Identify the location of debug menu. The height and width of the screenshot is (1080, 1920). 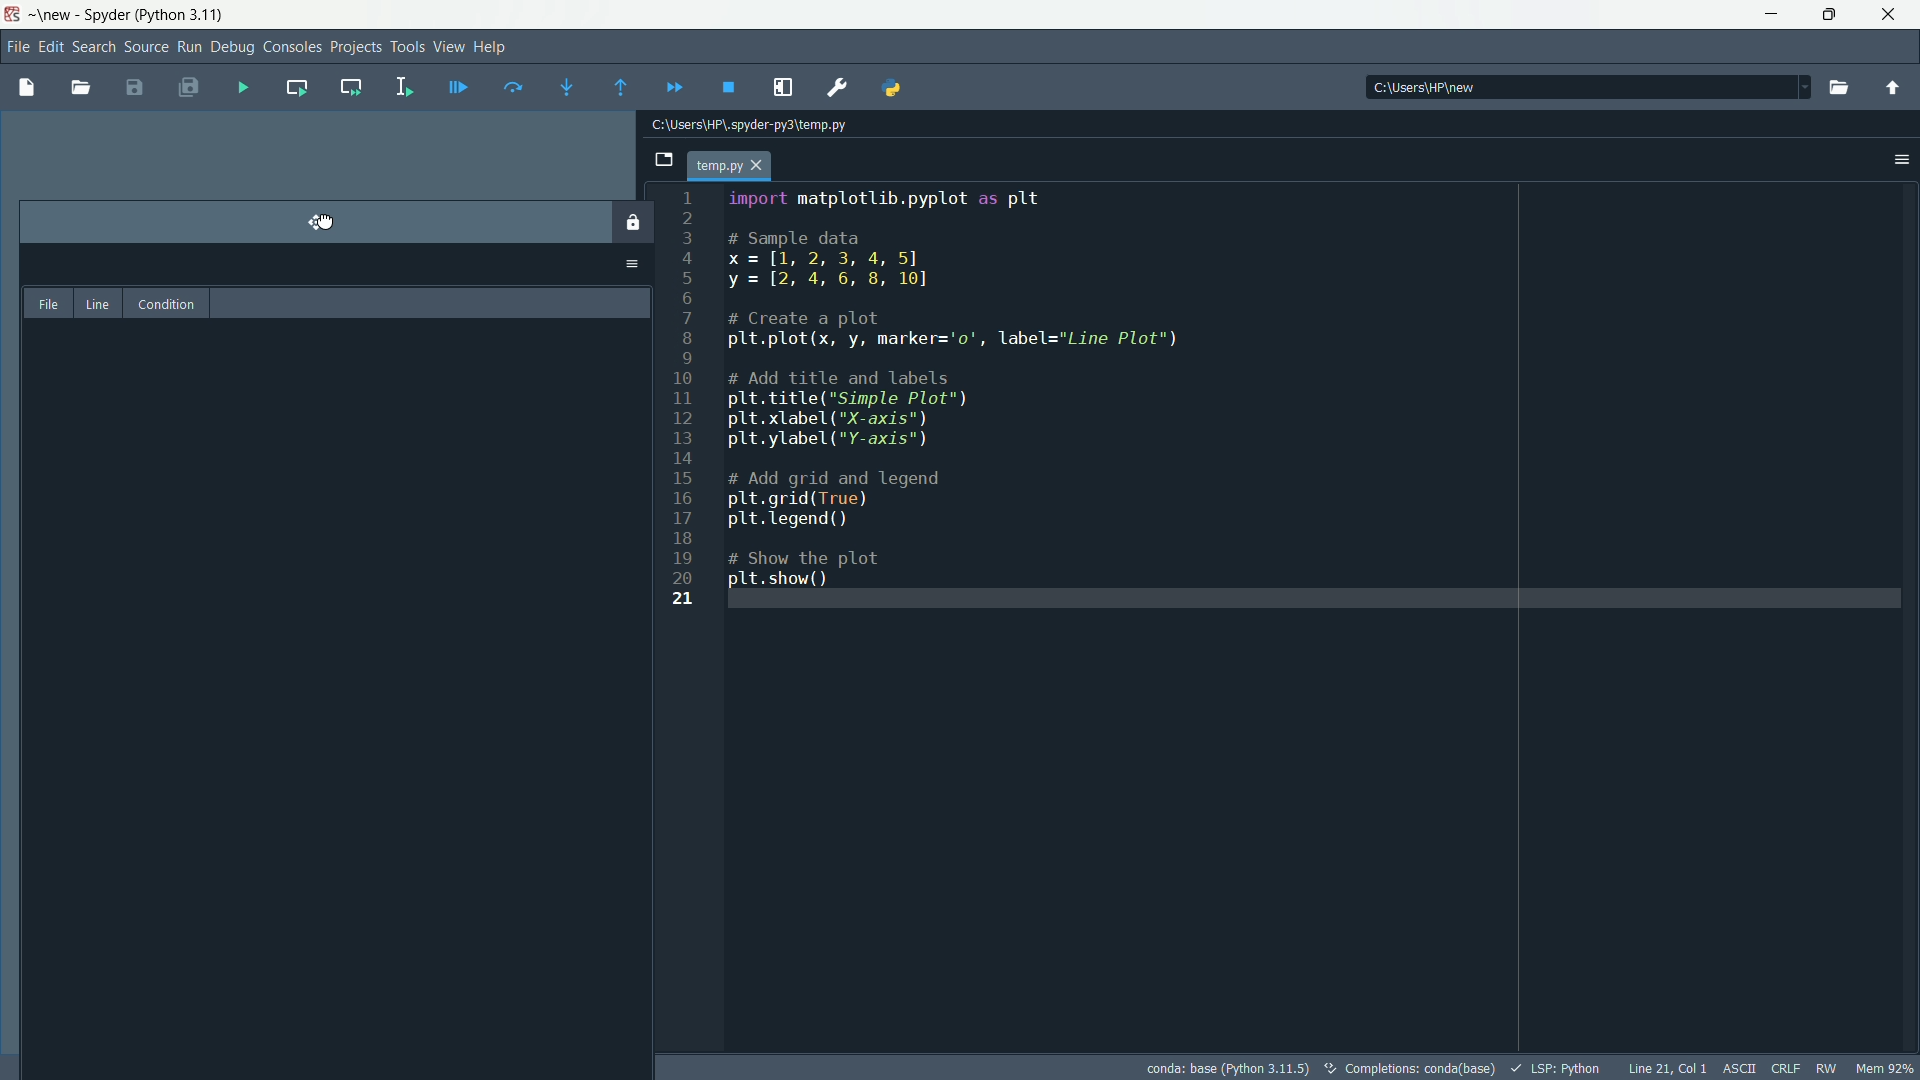
(233, 47).